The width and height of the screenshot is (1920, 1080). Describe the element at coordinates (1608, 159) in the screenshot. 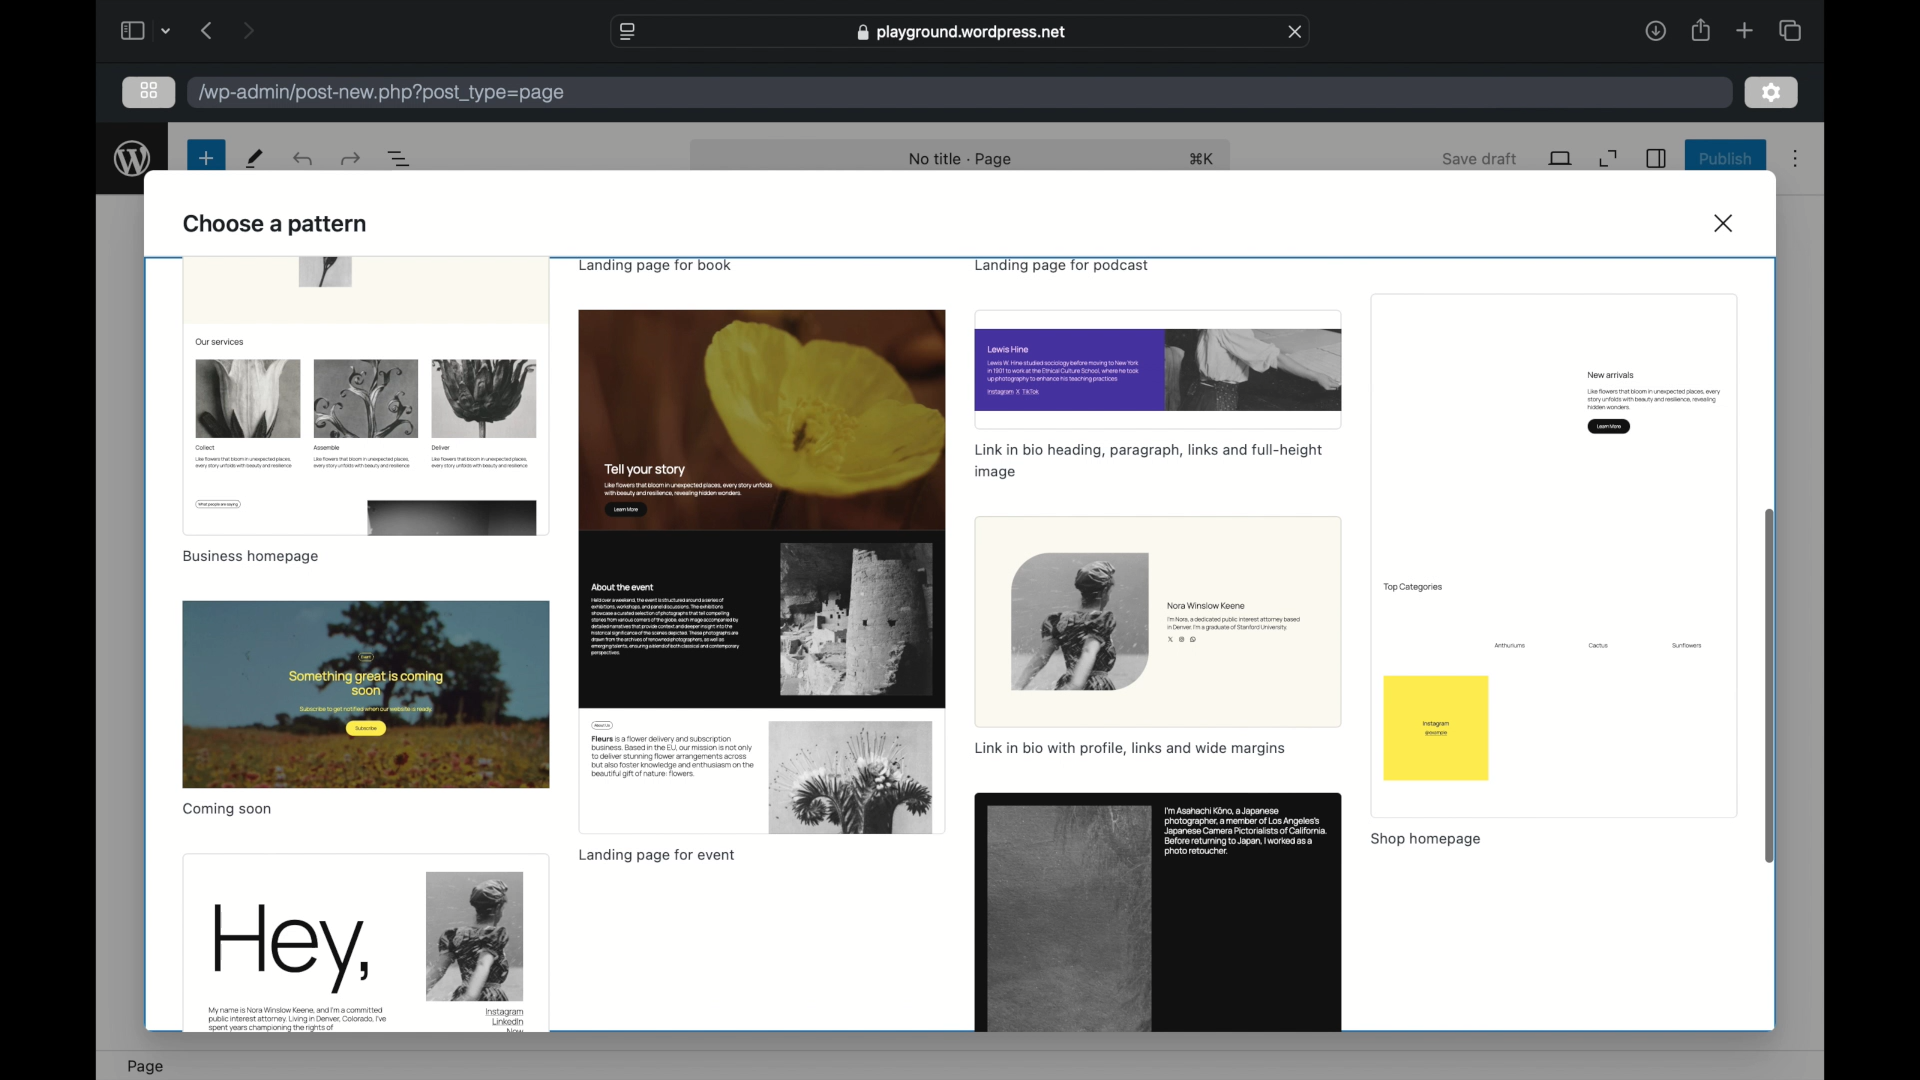

I see `expand` at that location.